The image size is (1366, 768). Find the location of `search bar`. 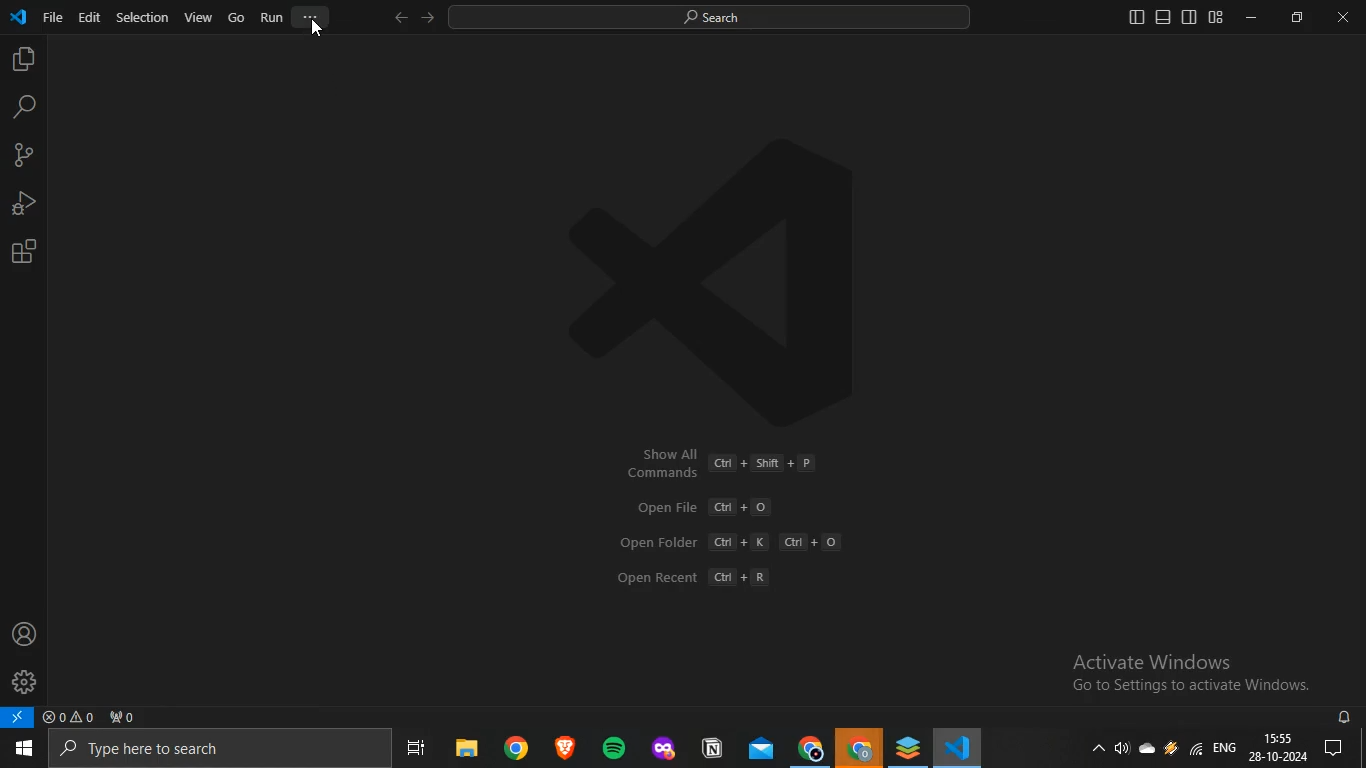

search bar is located at coordinates (213, 749).